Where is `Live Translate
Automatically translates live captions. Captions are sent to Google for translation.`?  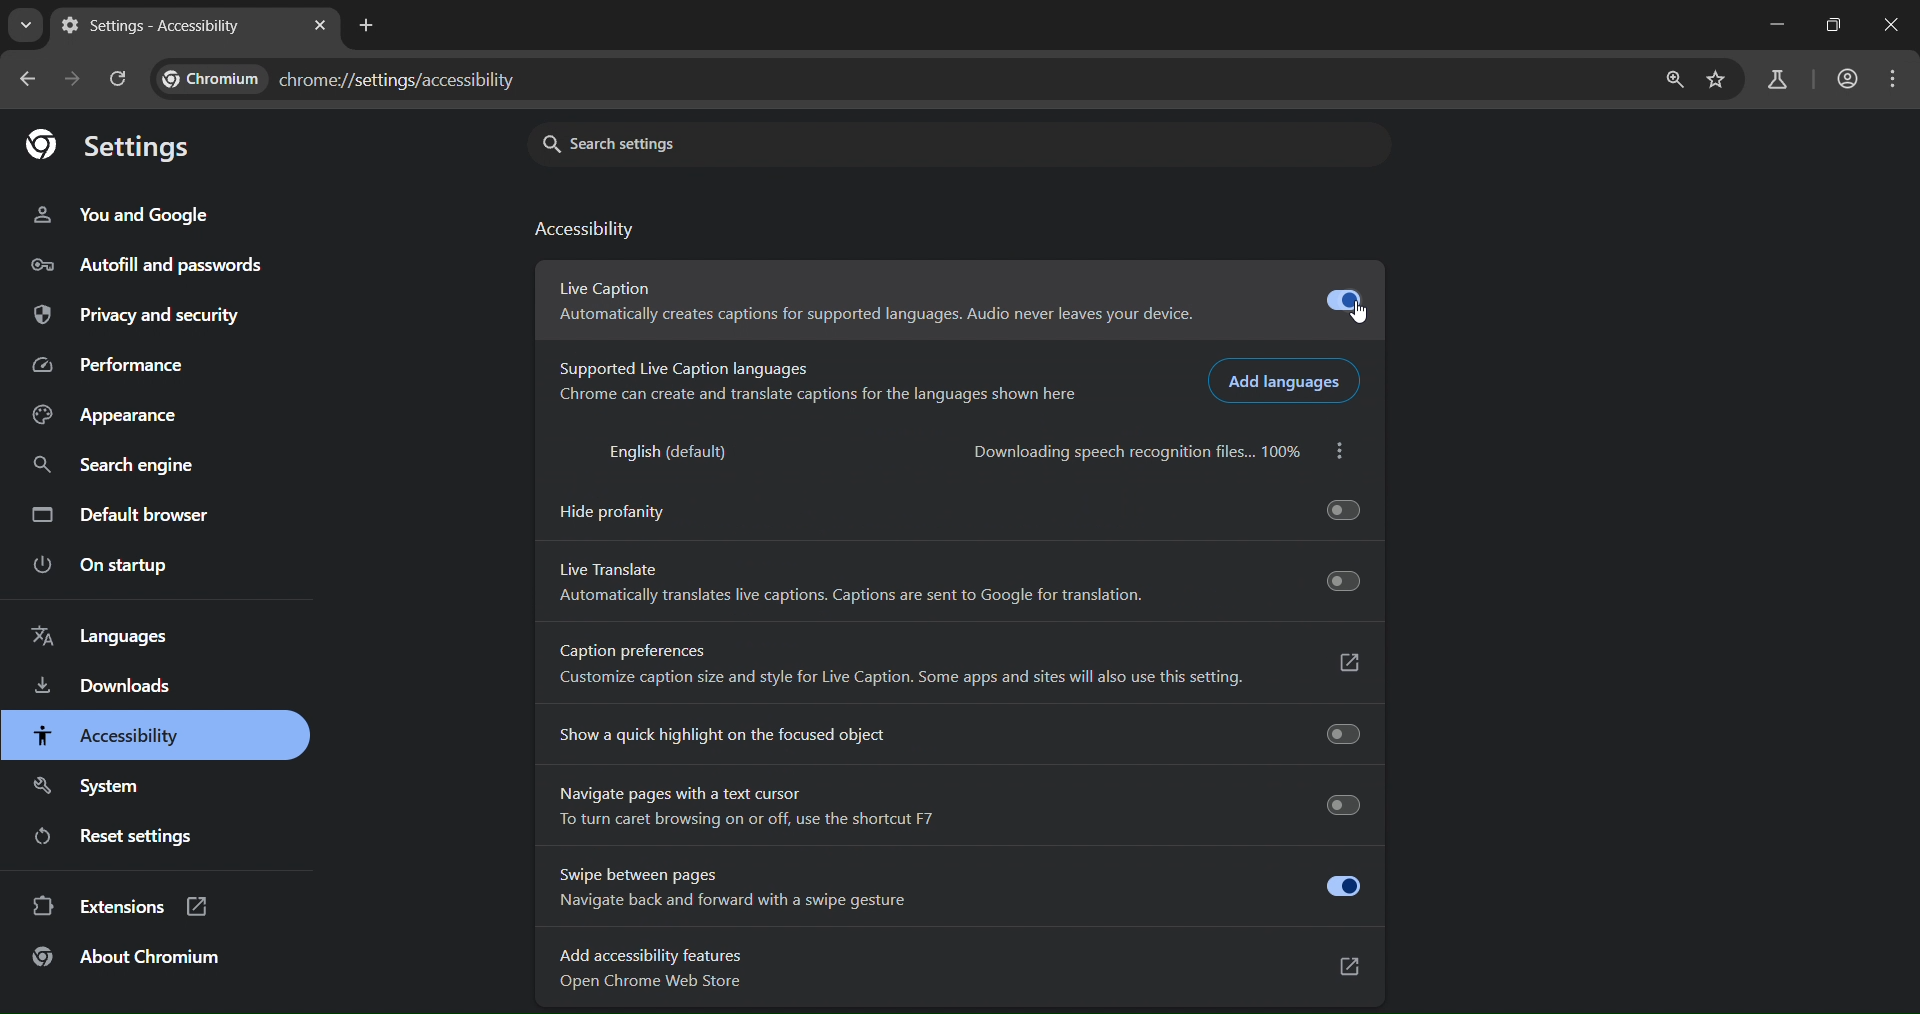
Live Translate
Automatically translates live captions. Captions are sent to Google for translation. is located at coordinates (960, 579).